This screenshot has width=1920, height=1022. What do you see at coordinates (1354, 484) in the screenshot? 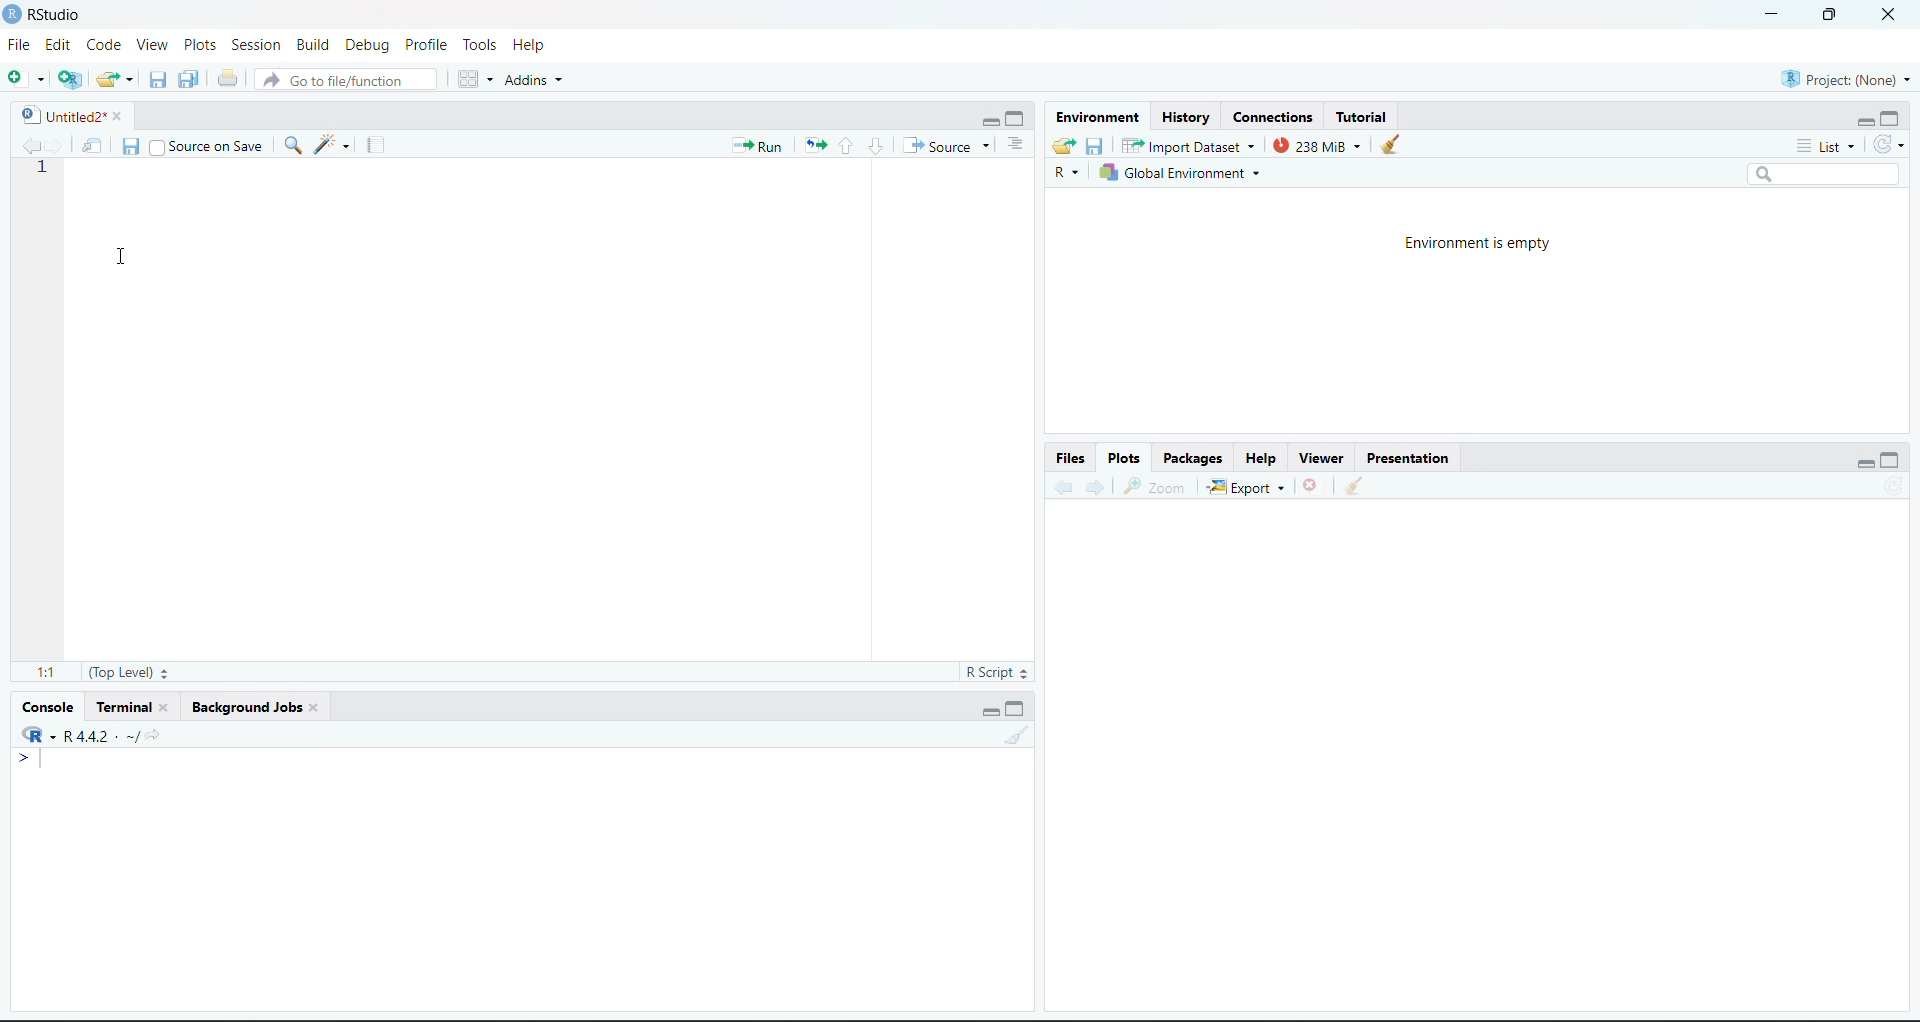
I see `clear` at bounding box center [1354, 484].